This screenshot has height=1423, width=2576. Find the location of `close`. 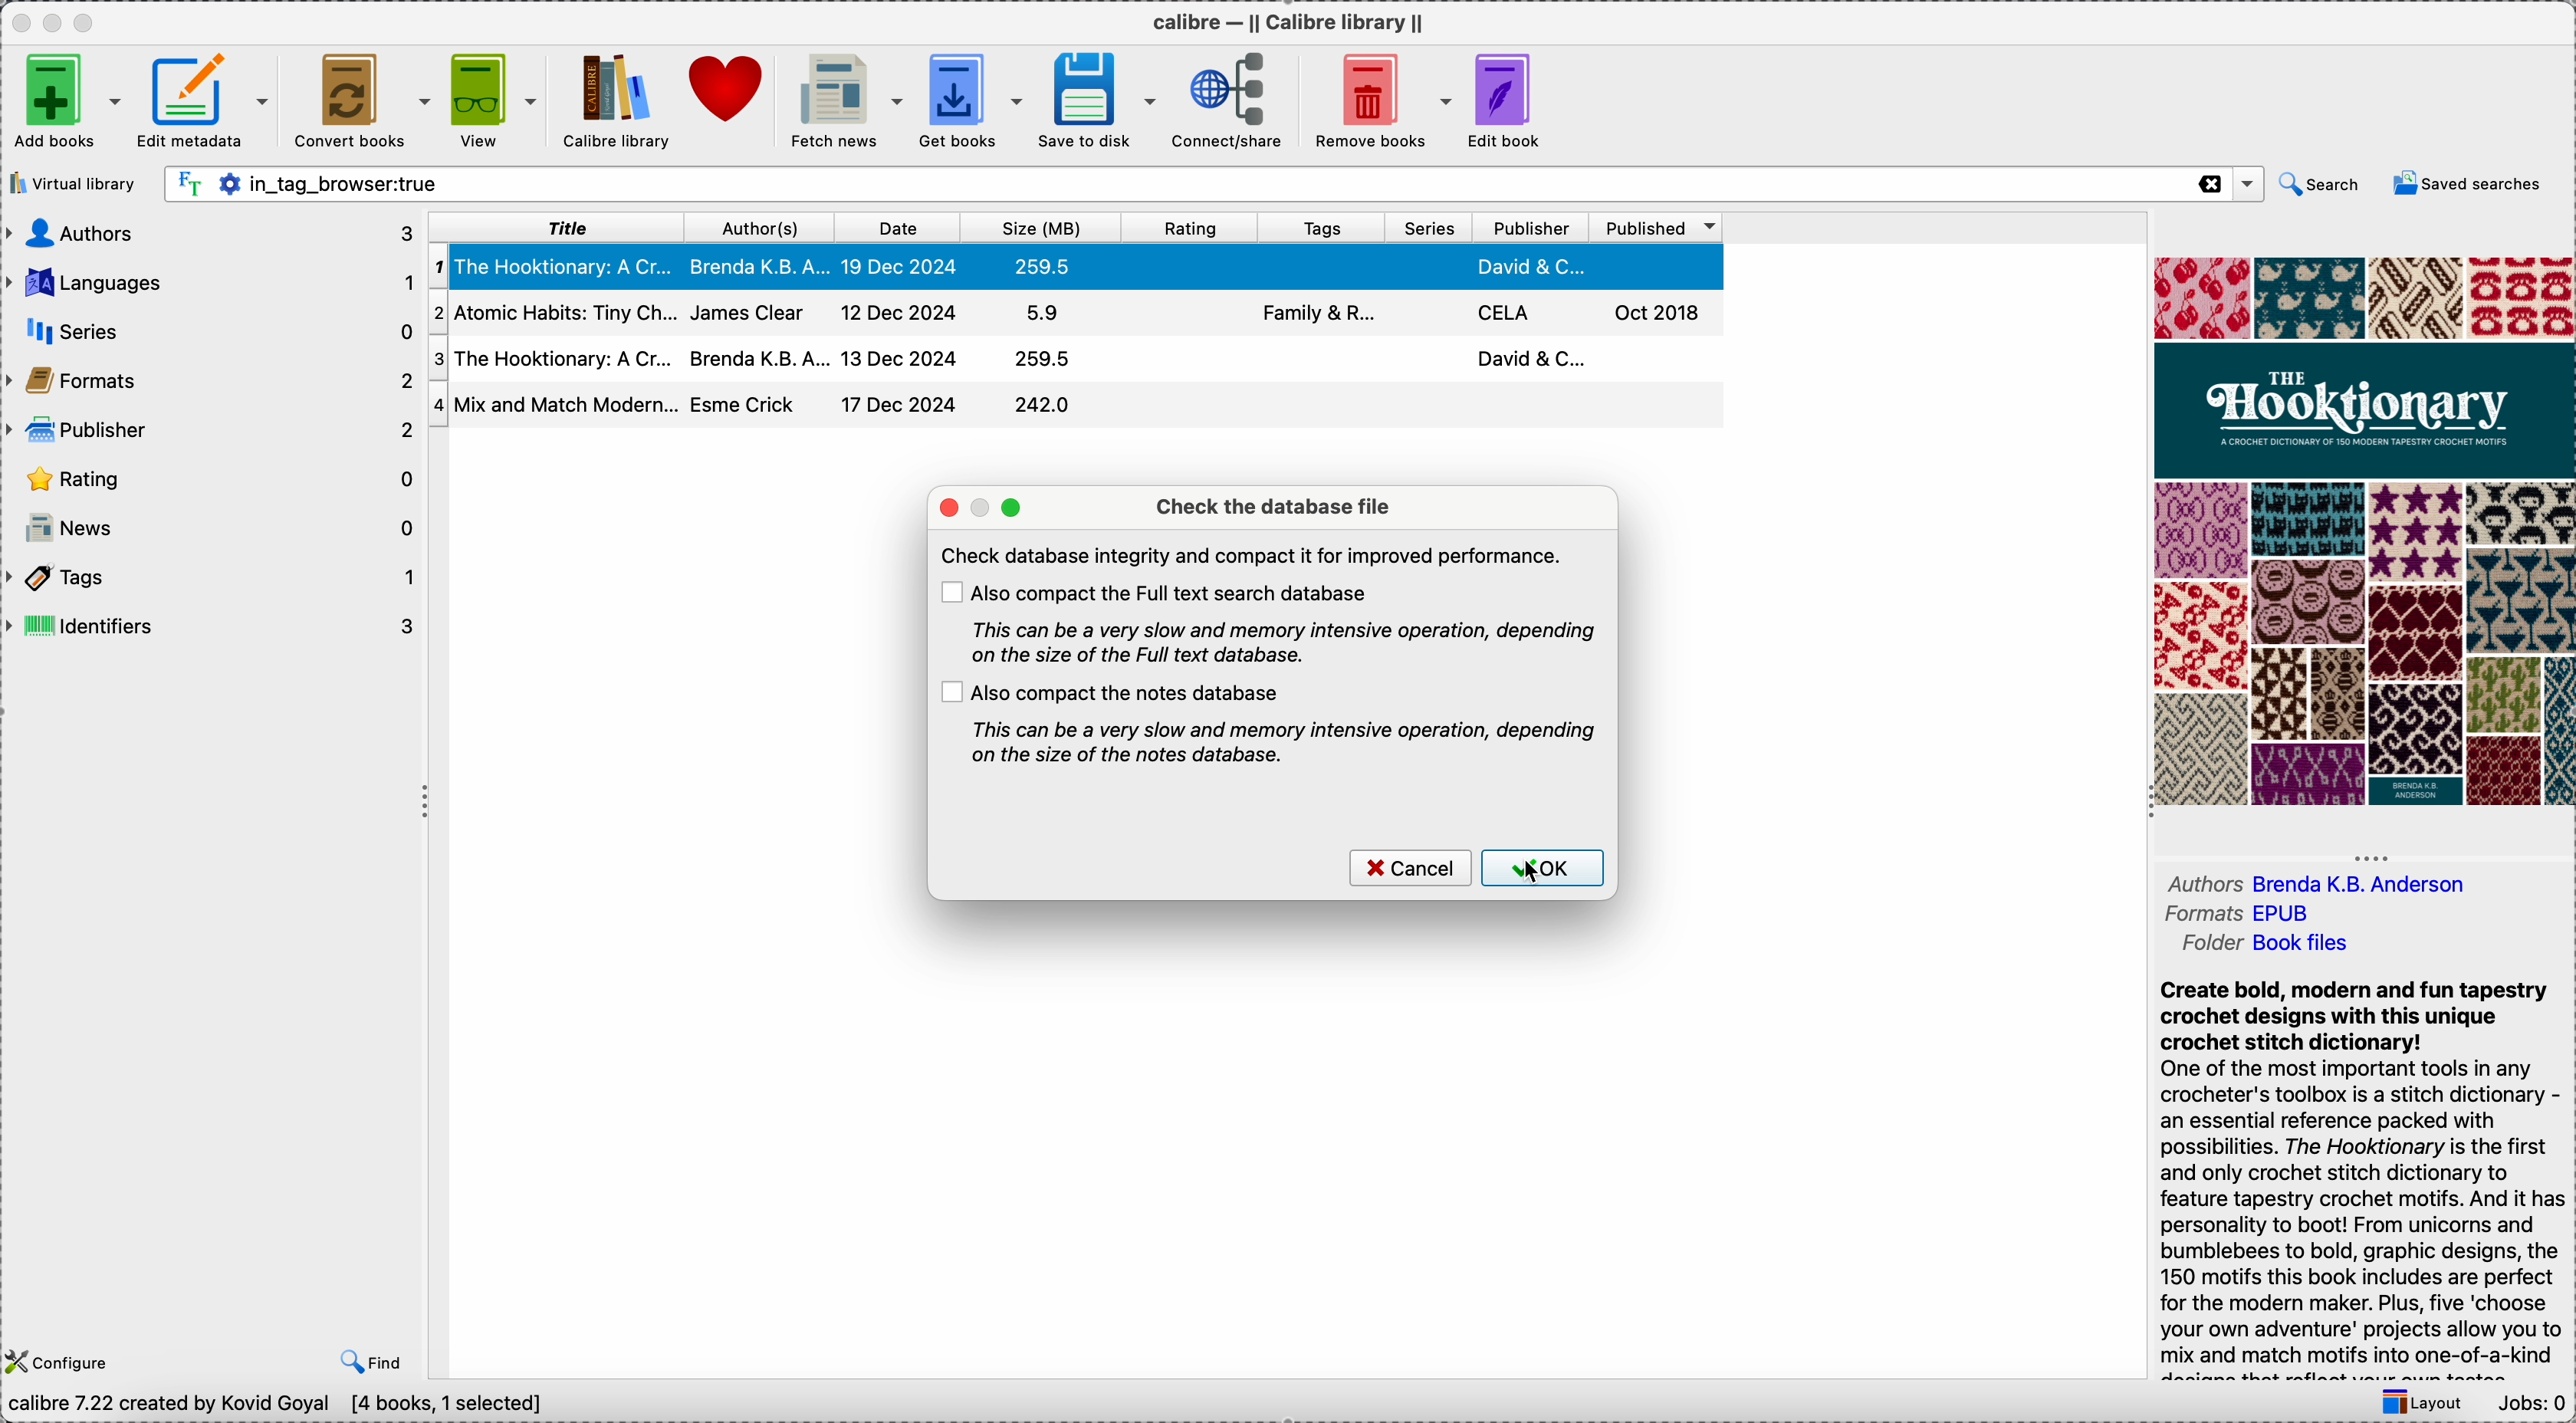

close is located at coordinates (2208, 184).